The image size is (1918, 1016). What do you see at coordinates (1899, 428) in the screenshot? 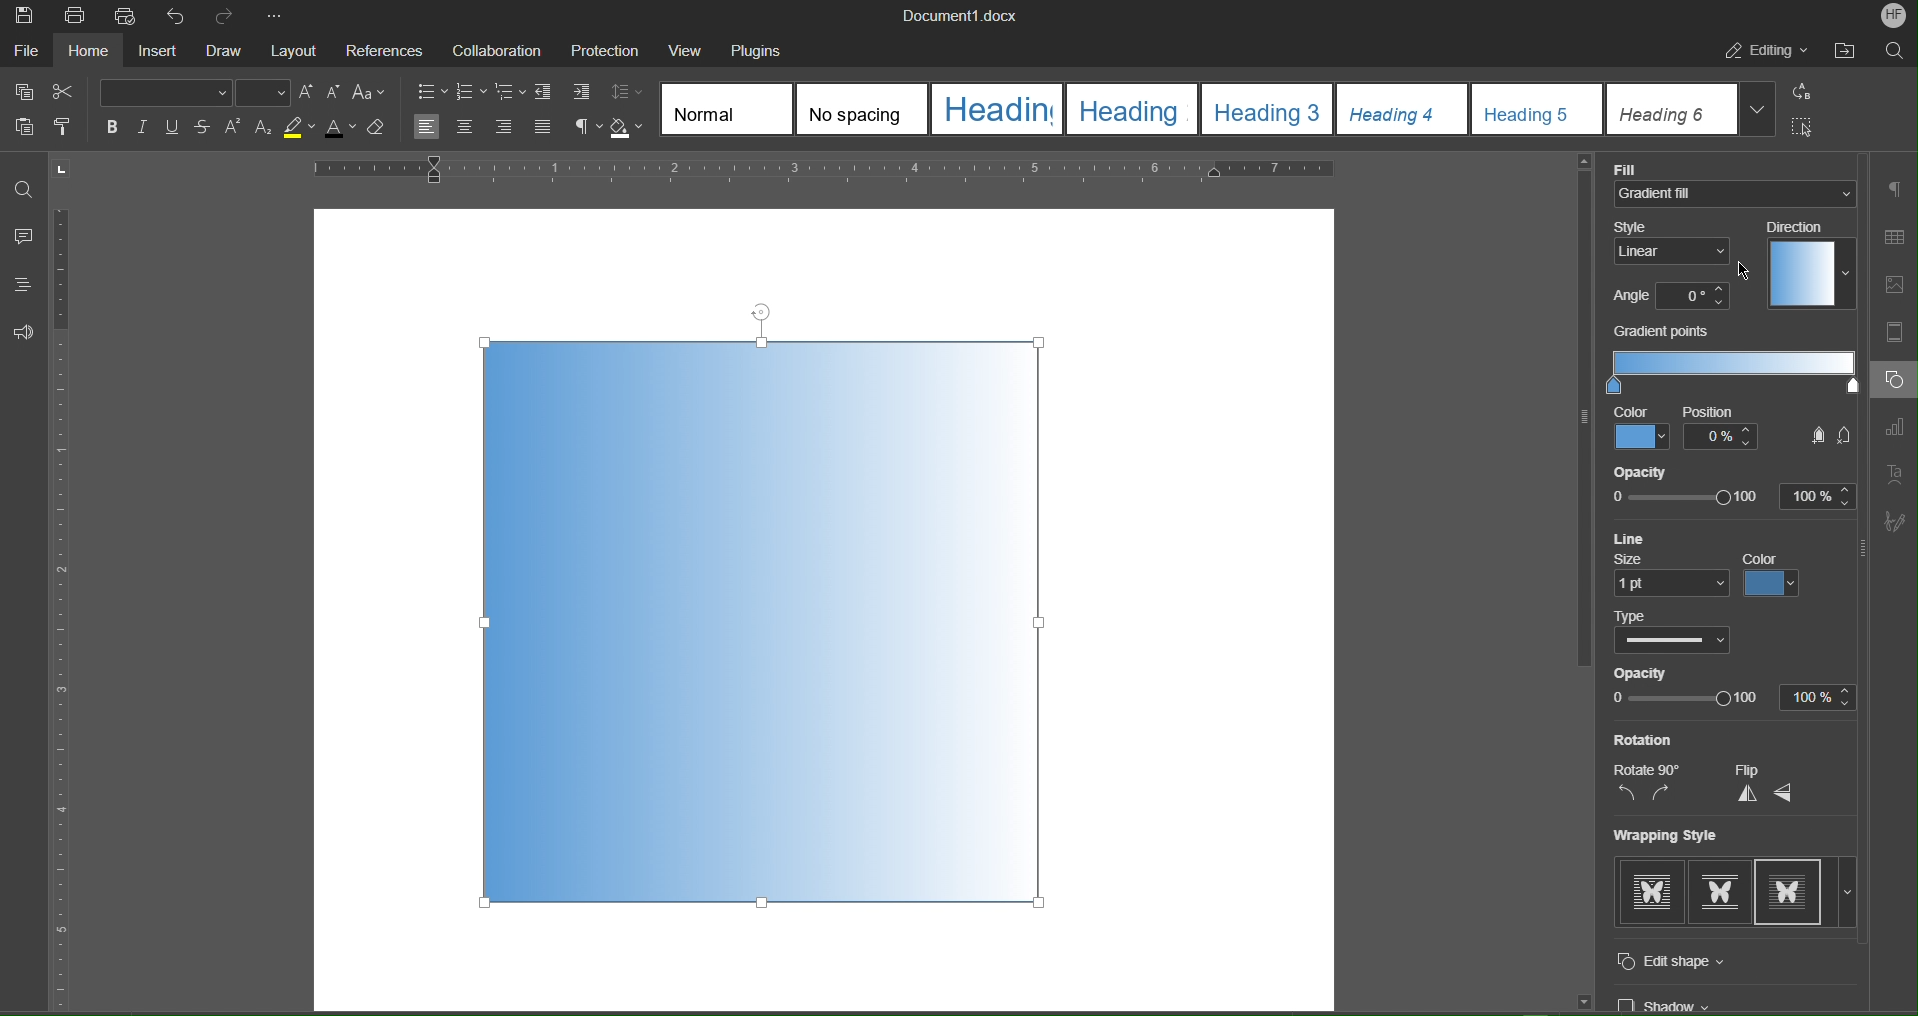
I see `Graph Settings` at bounding box center [1899, 428].